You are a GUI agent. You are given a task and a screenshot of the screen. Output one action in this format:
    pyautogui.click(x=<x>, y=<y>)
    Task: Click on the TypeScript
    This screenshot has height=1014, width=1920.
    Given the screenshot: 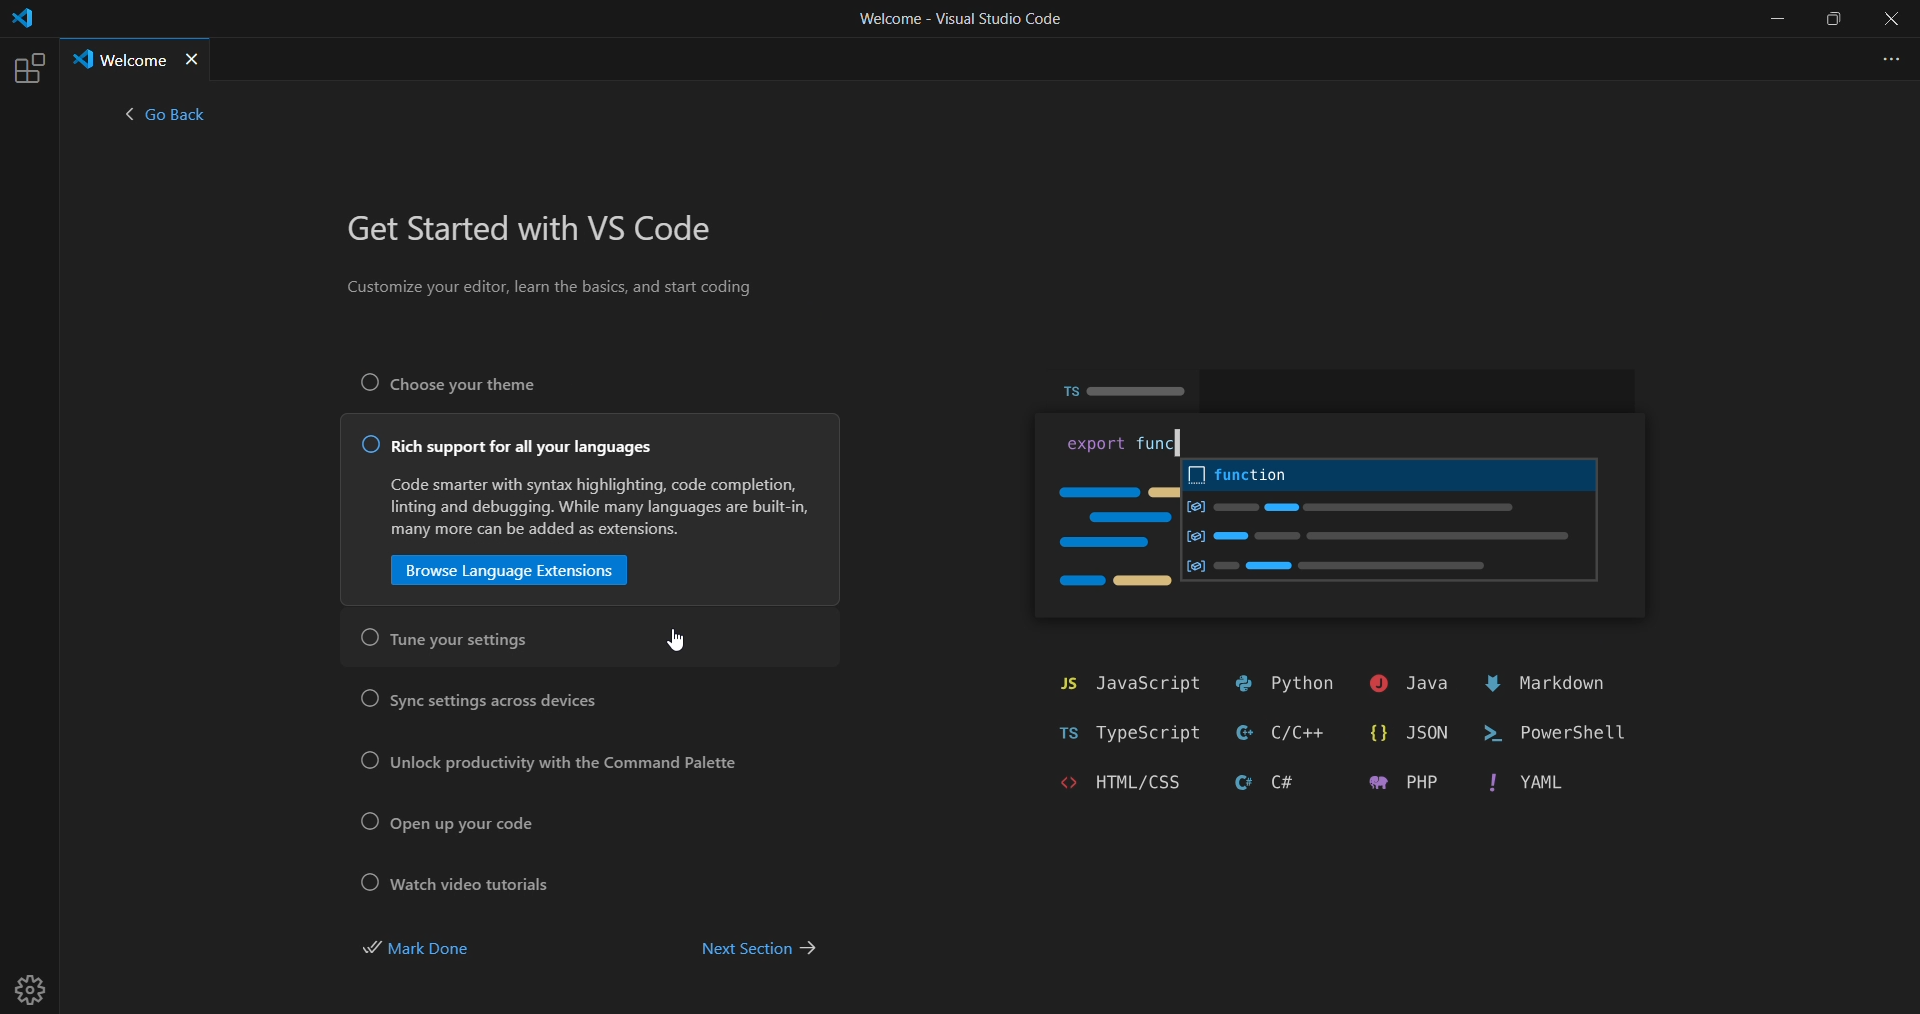 What is the action you would take?
    pyautogui.click(x=1118, y=733)
    